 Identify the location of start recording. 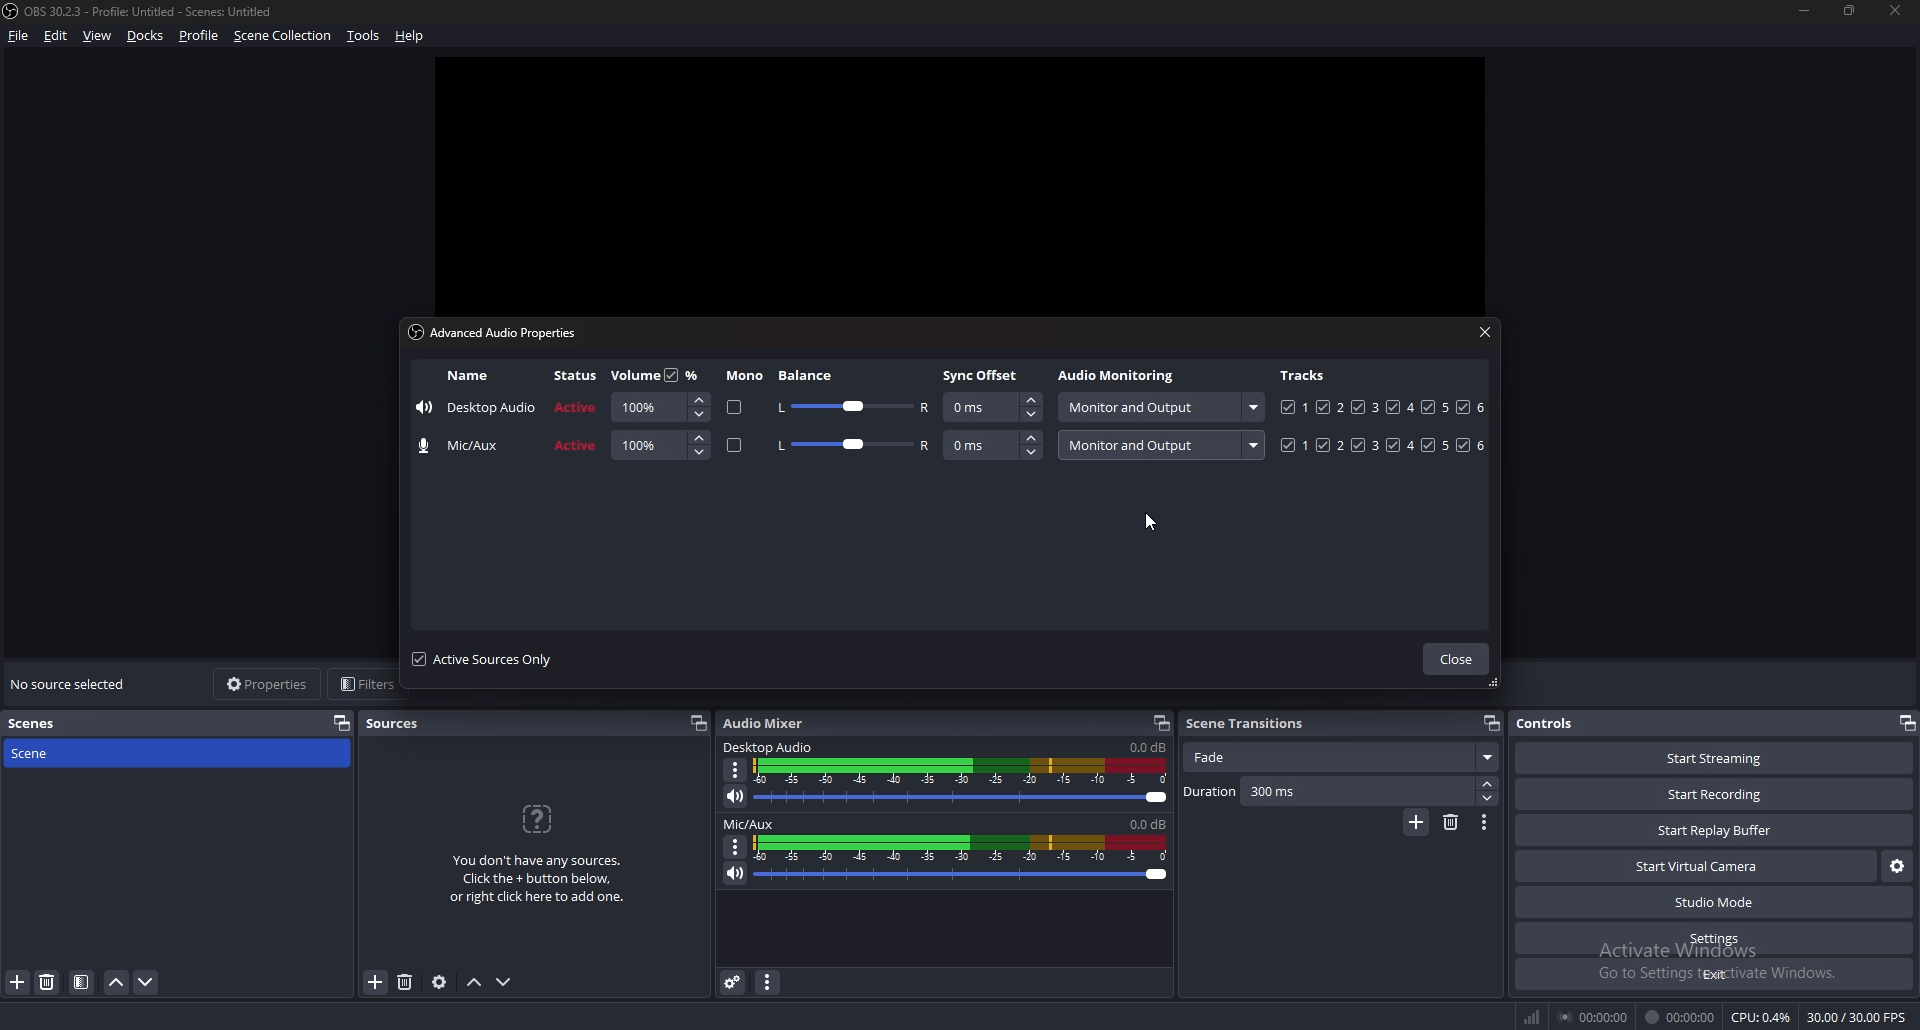
(1717, 793).